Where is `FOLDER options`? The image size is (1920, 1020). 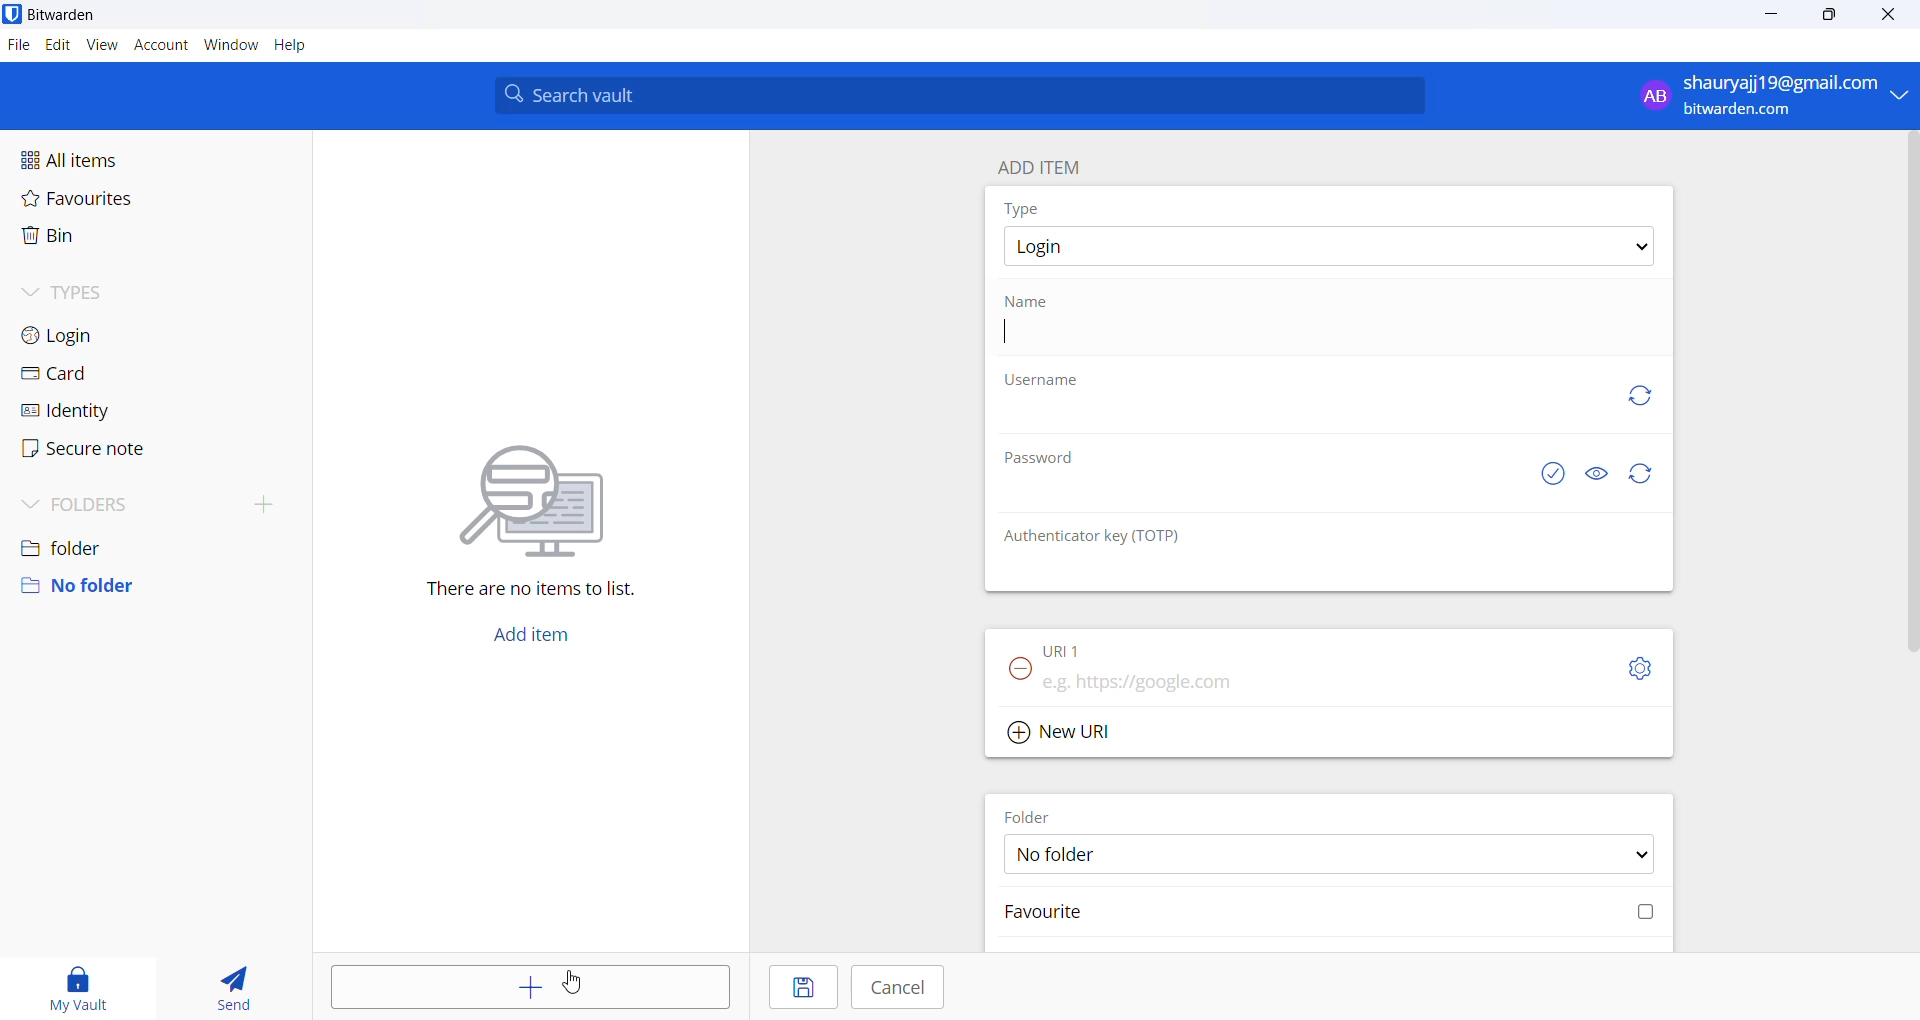 FOLDER options is located at coordinates (1331, 855).